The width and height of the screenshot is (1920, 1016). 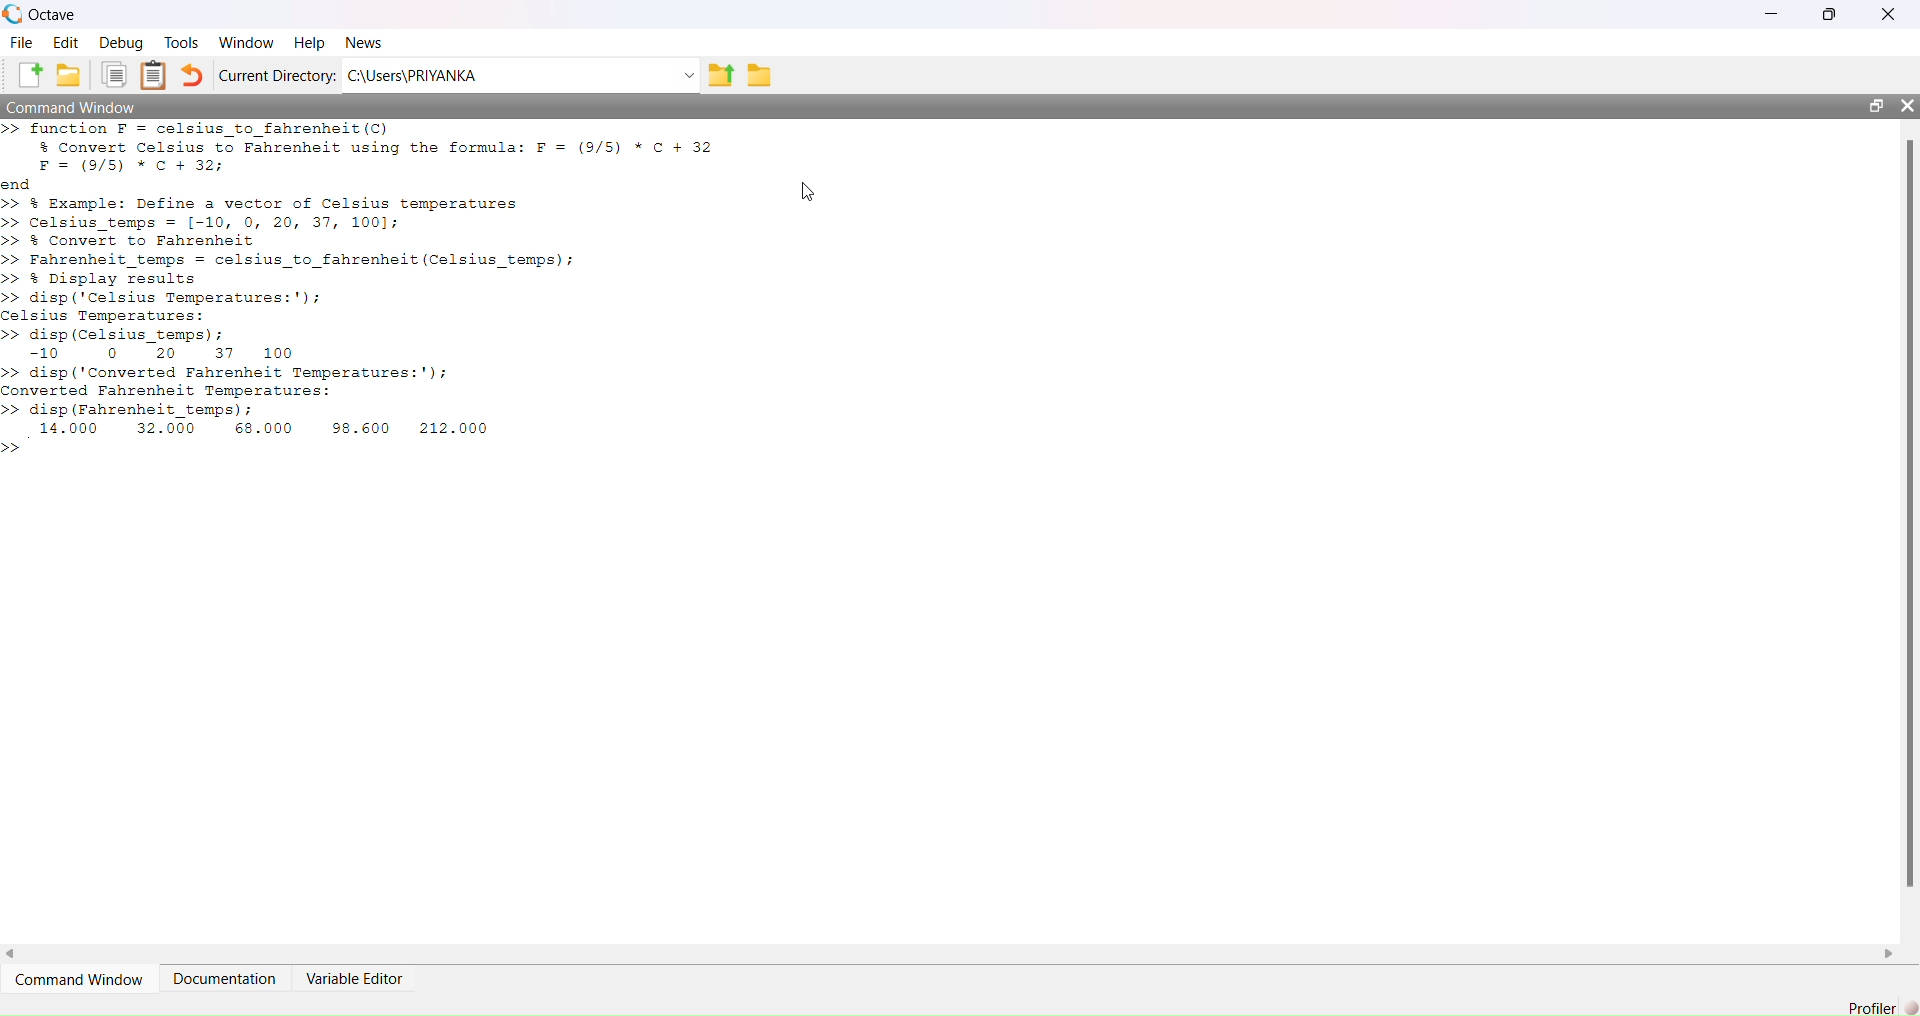 I want to click on >> function F = celsius _to_fahrenheit(C)
% Convert Celsius to Fahrenheit using the formula: F = (9/5) * C + 32
F = (9/5) * C+ 32;
end
>> § Example: Define a vector of Celsius temperatures
>> Celsius_temps = [-10, 0, 20, 37, 100];
>> % Convert to Fahrenheit
>> Fahrenheit_temps = celsius_to_fahrenheit (Celsius_temps);
>> % Display results
>> disp ('Celsius Temperatures:');
celsius Temperatures:
>> disp (Celsius_temps);
-10 0 "20 37 100
>> disp ('Converted Fahrenheit Temperatures:');
converted Fahrenheit Temperatures:
>> disp (Fahrenheit_temps);
14.000 32.000 68.000 98.600 212.000
>>, so click(x=371, y=291).